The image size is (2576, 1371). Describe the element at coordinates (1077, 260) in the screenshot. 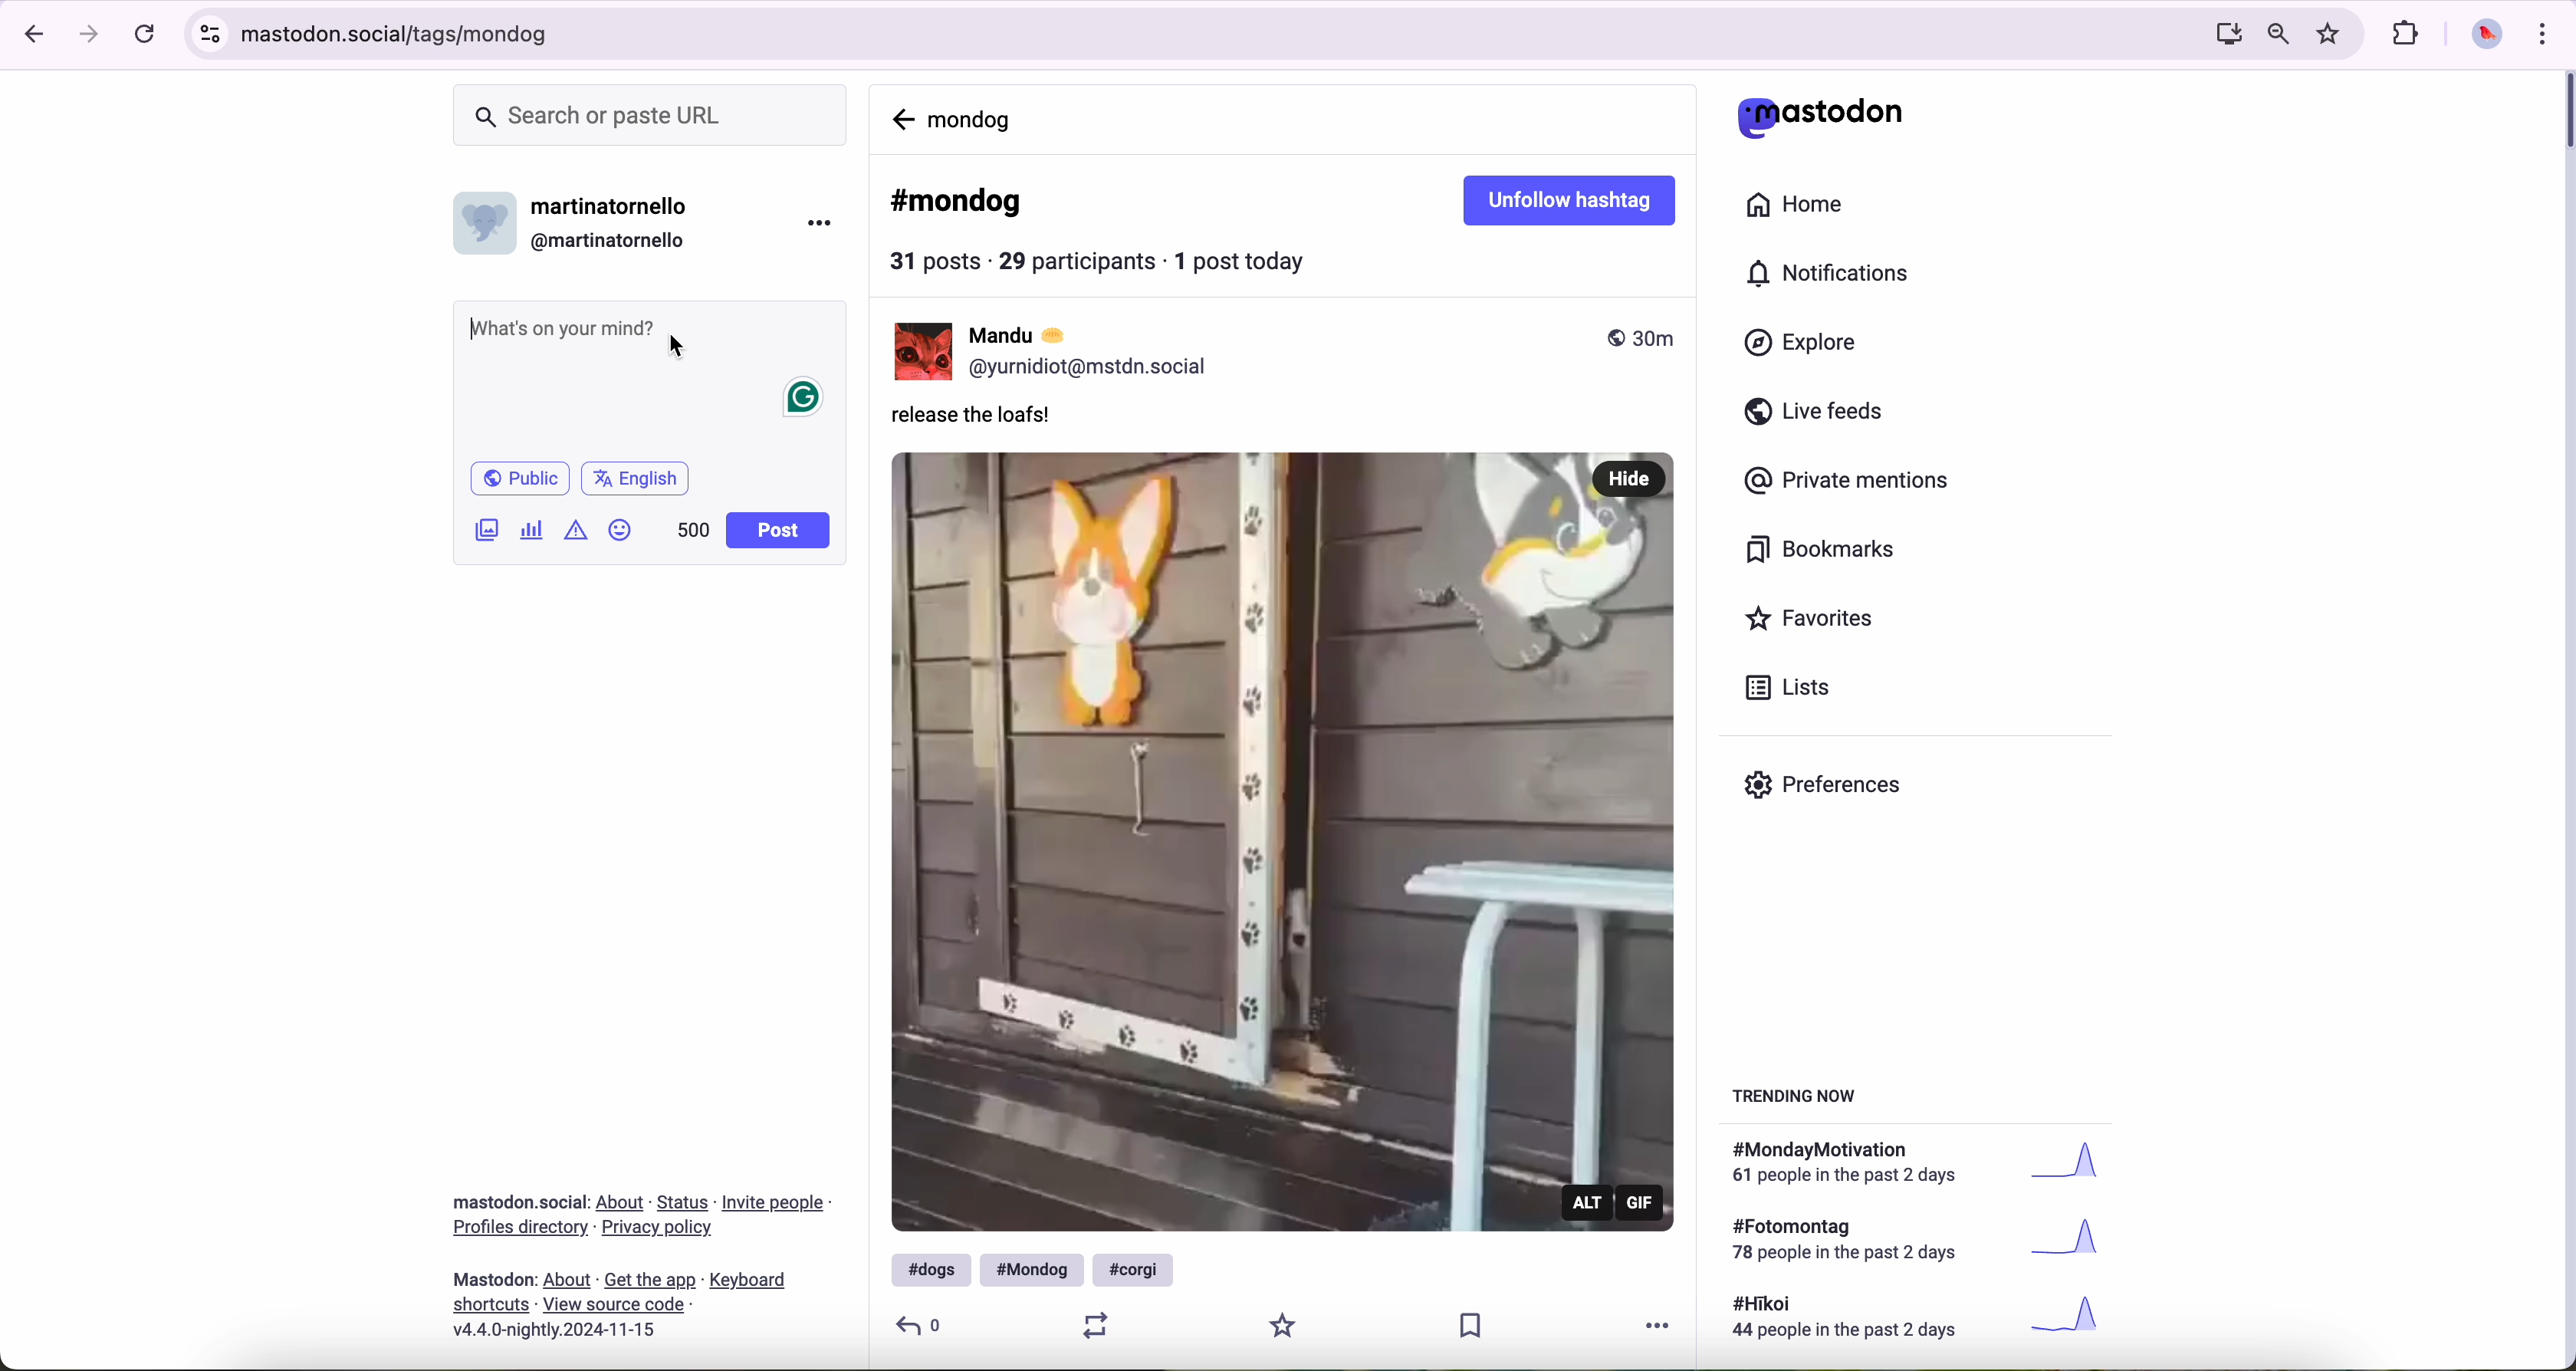

I see `29 participants` at that location.